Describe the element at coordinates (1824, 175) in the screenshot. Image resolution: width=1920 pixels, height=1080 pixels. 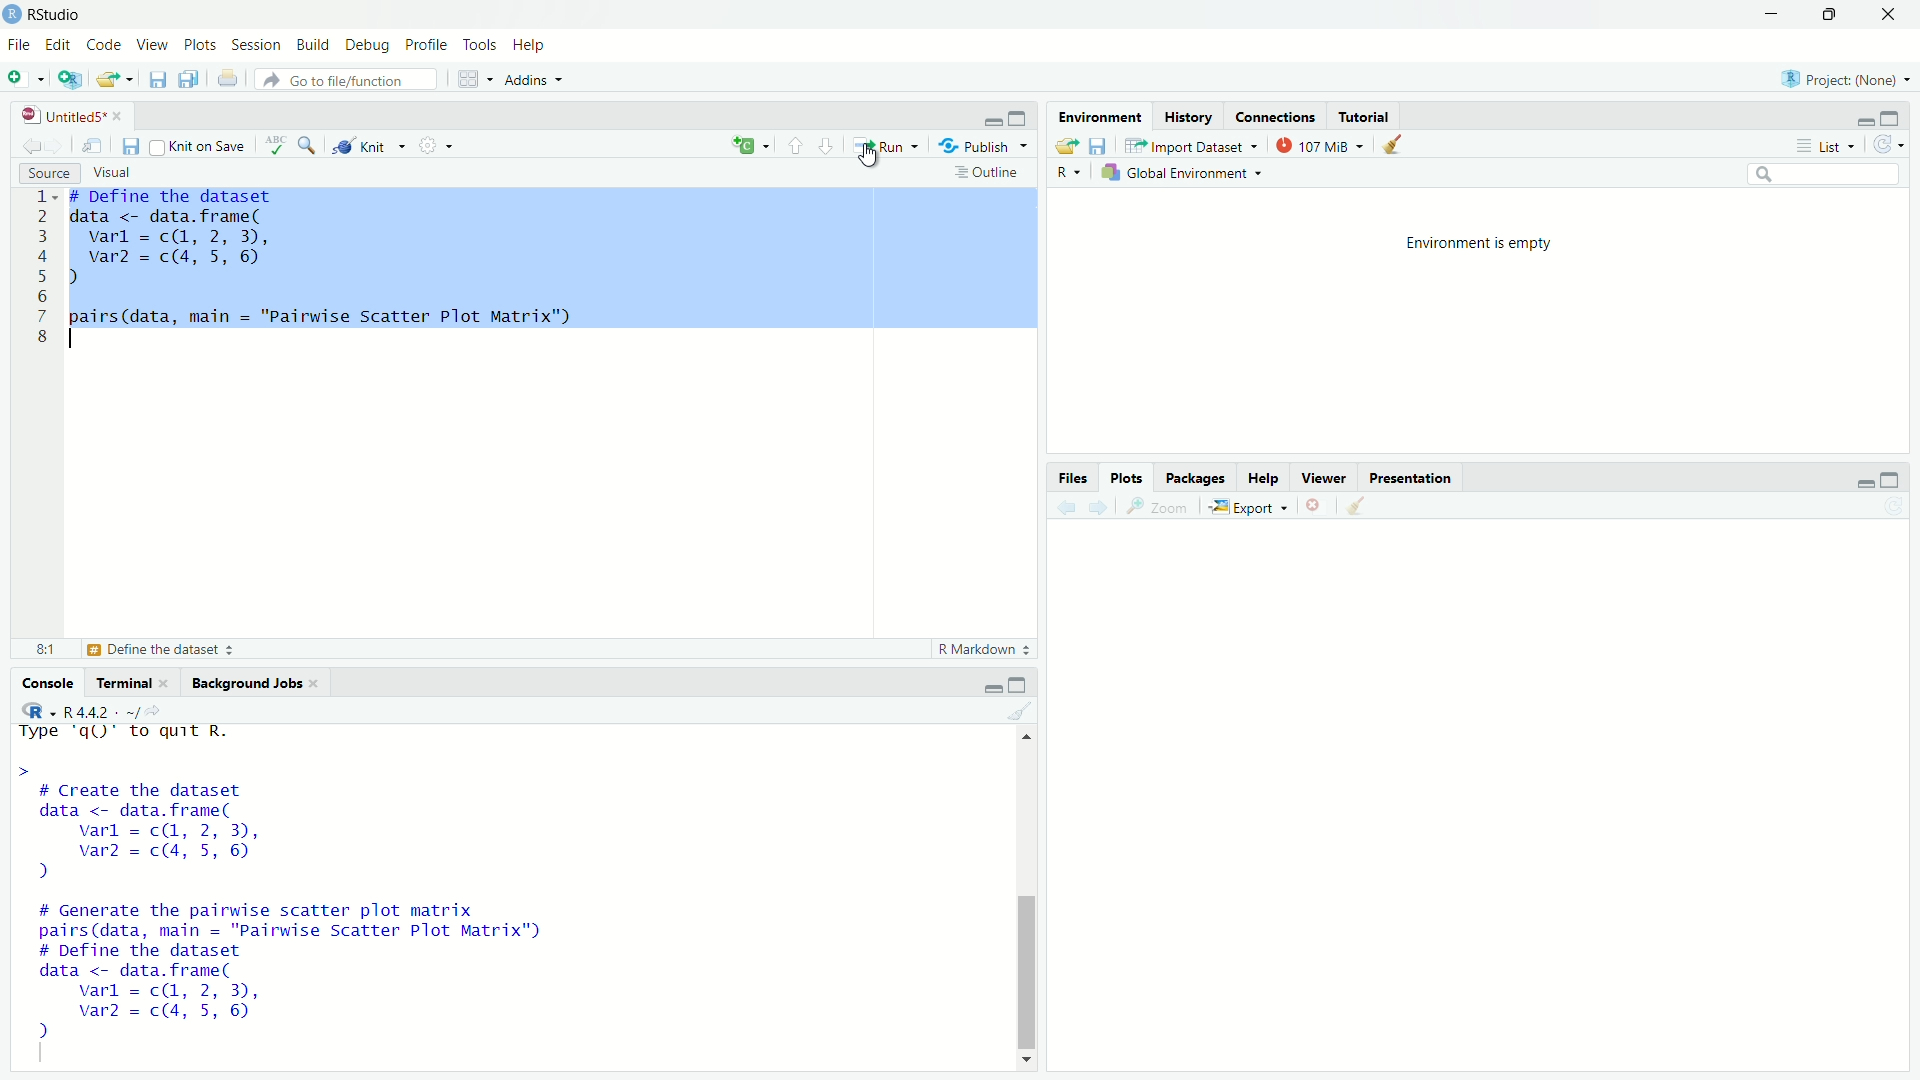
I see `Search bar` at that location.